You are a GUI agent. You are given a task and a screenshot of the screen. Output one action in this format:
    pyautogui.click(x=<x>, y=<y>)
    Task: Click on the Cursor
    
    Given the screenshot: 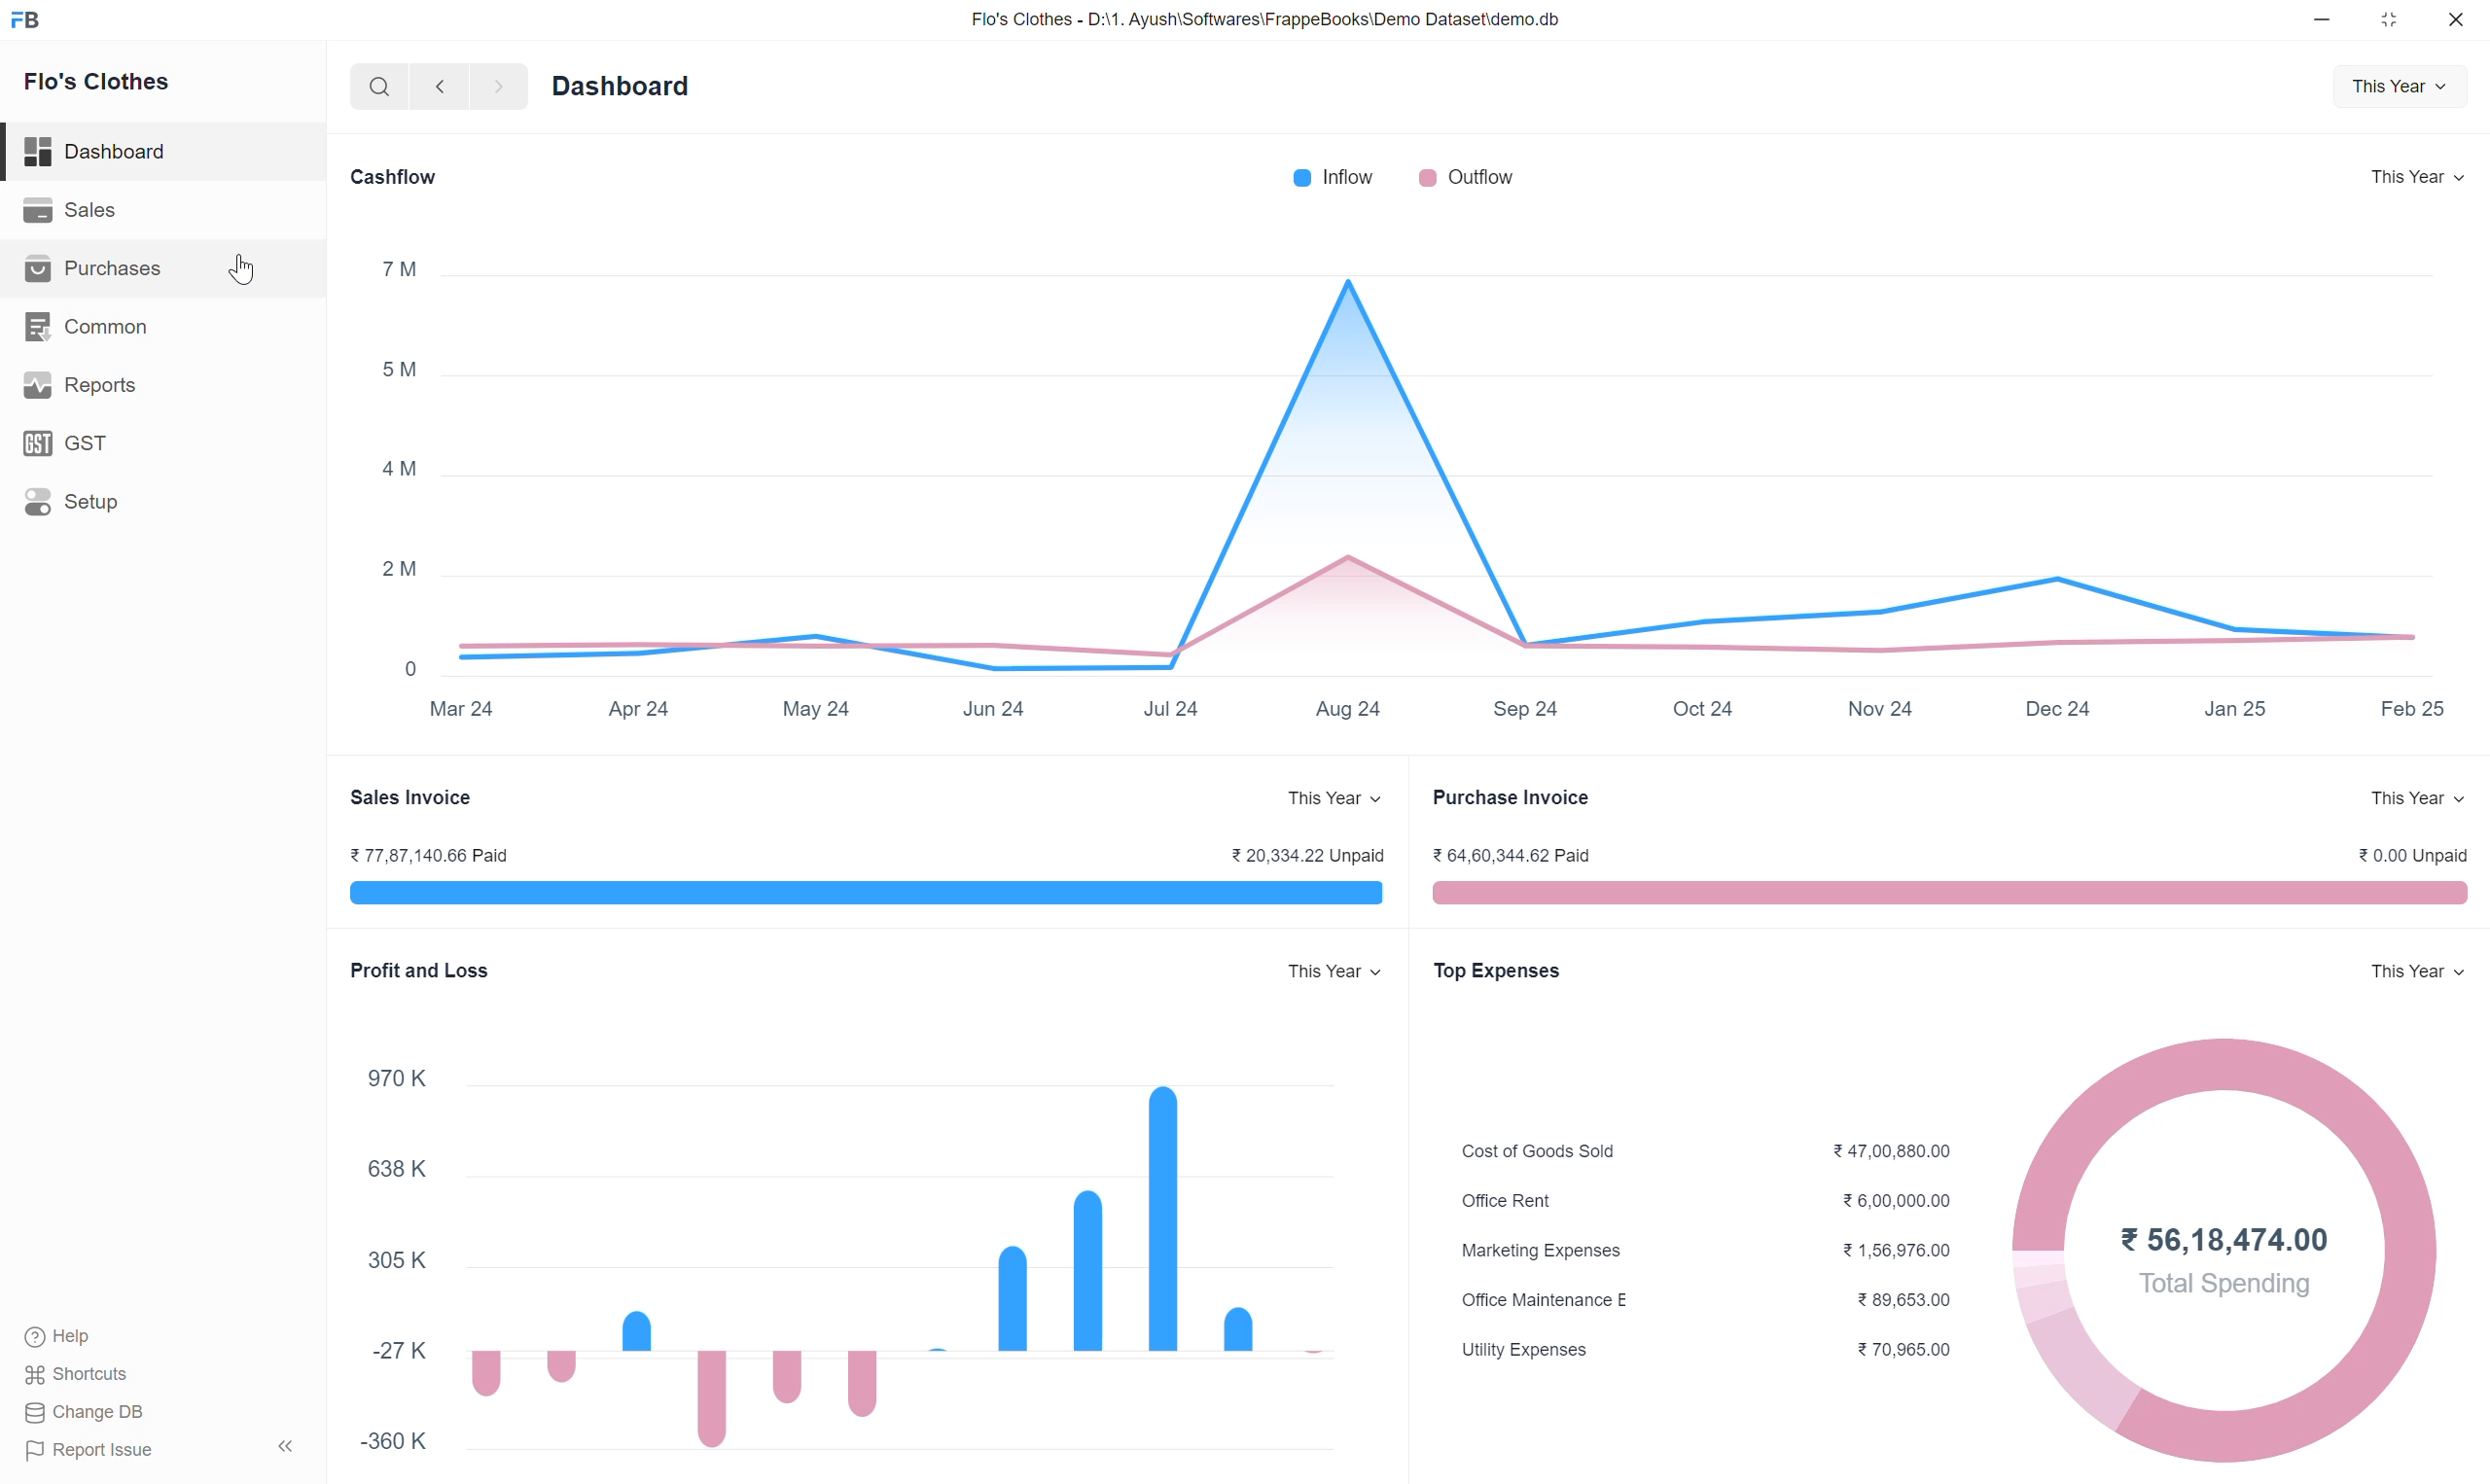 What is the action you would take?
    pyautogui.click(x=242, y=269)
    